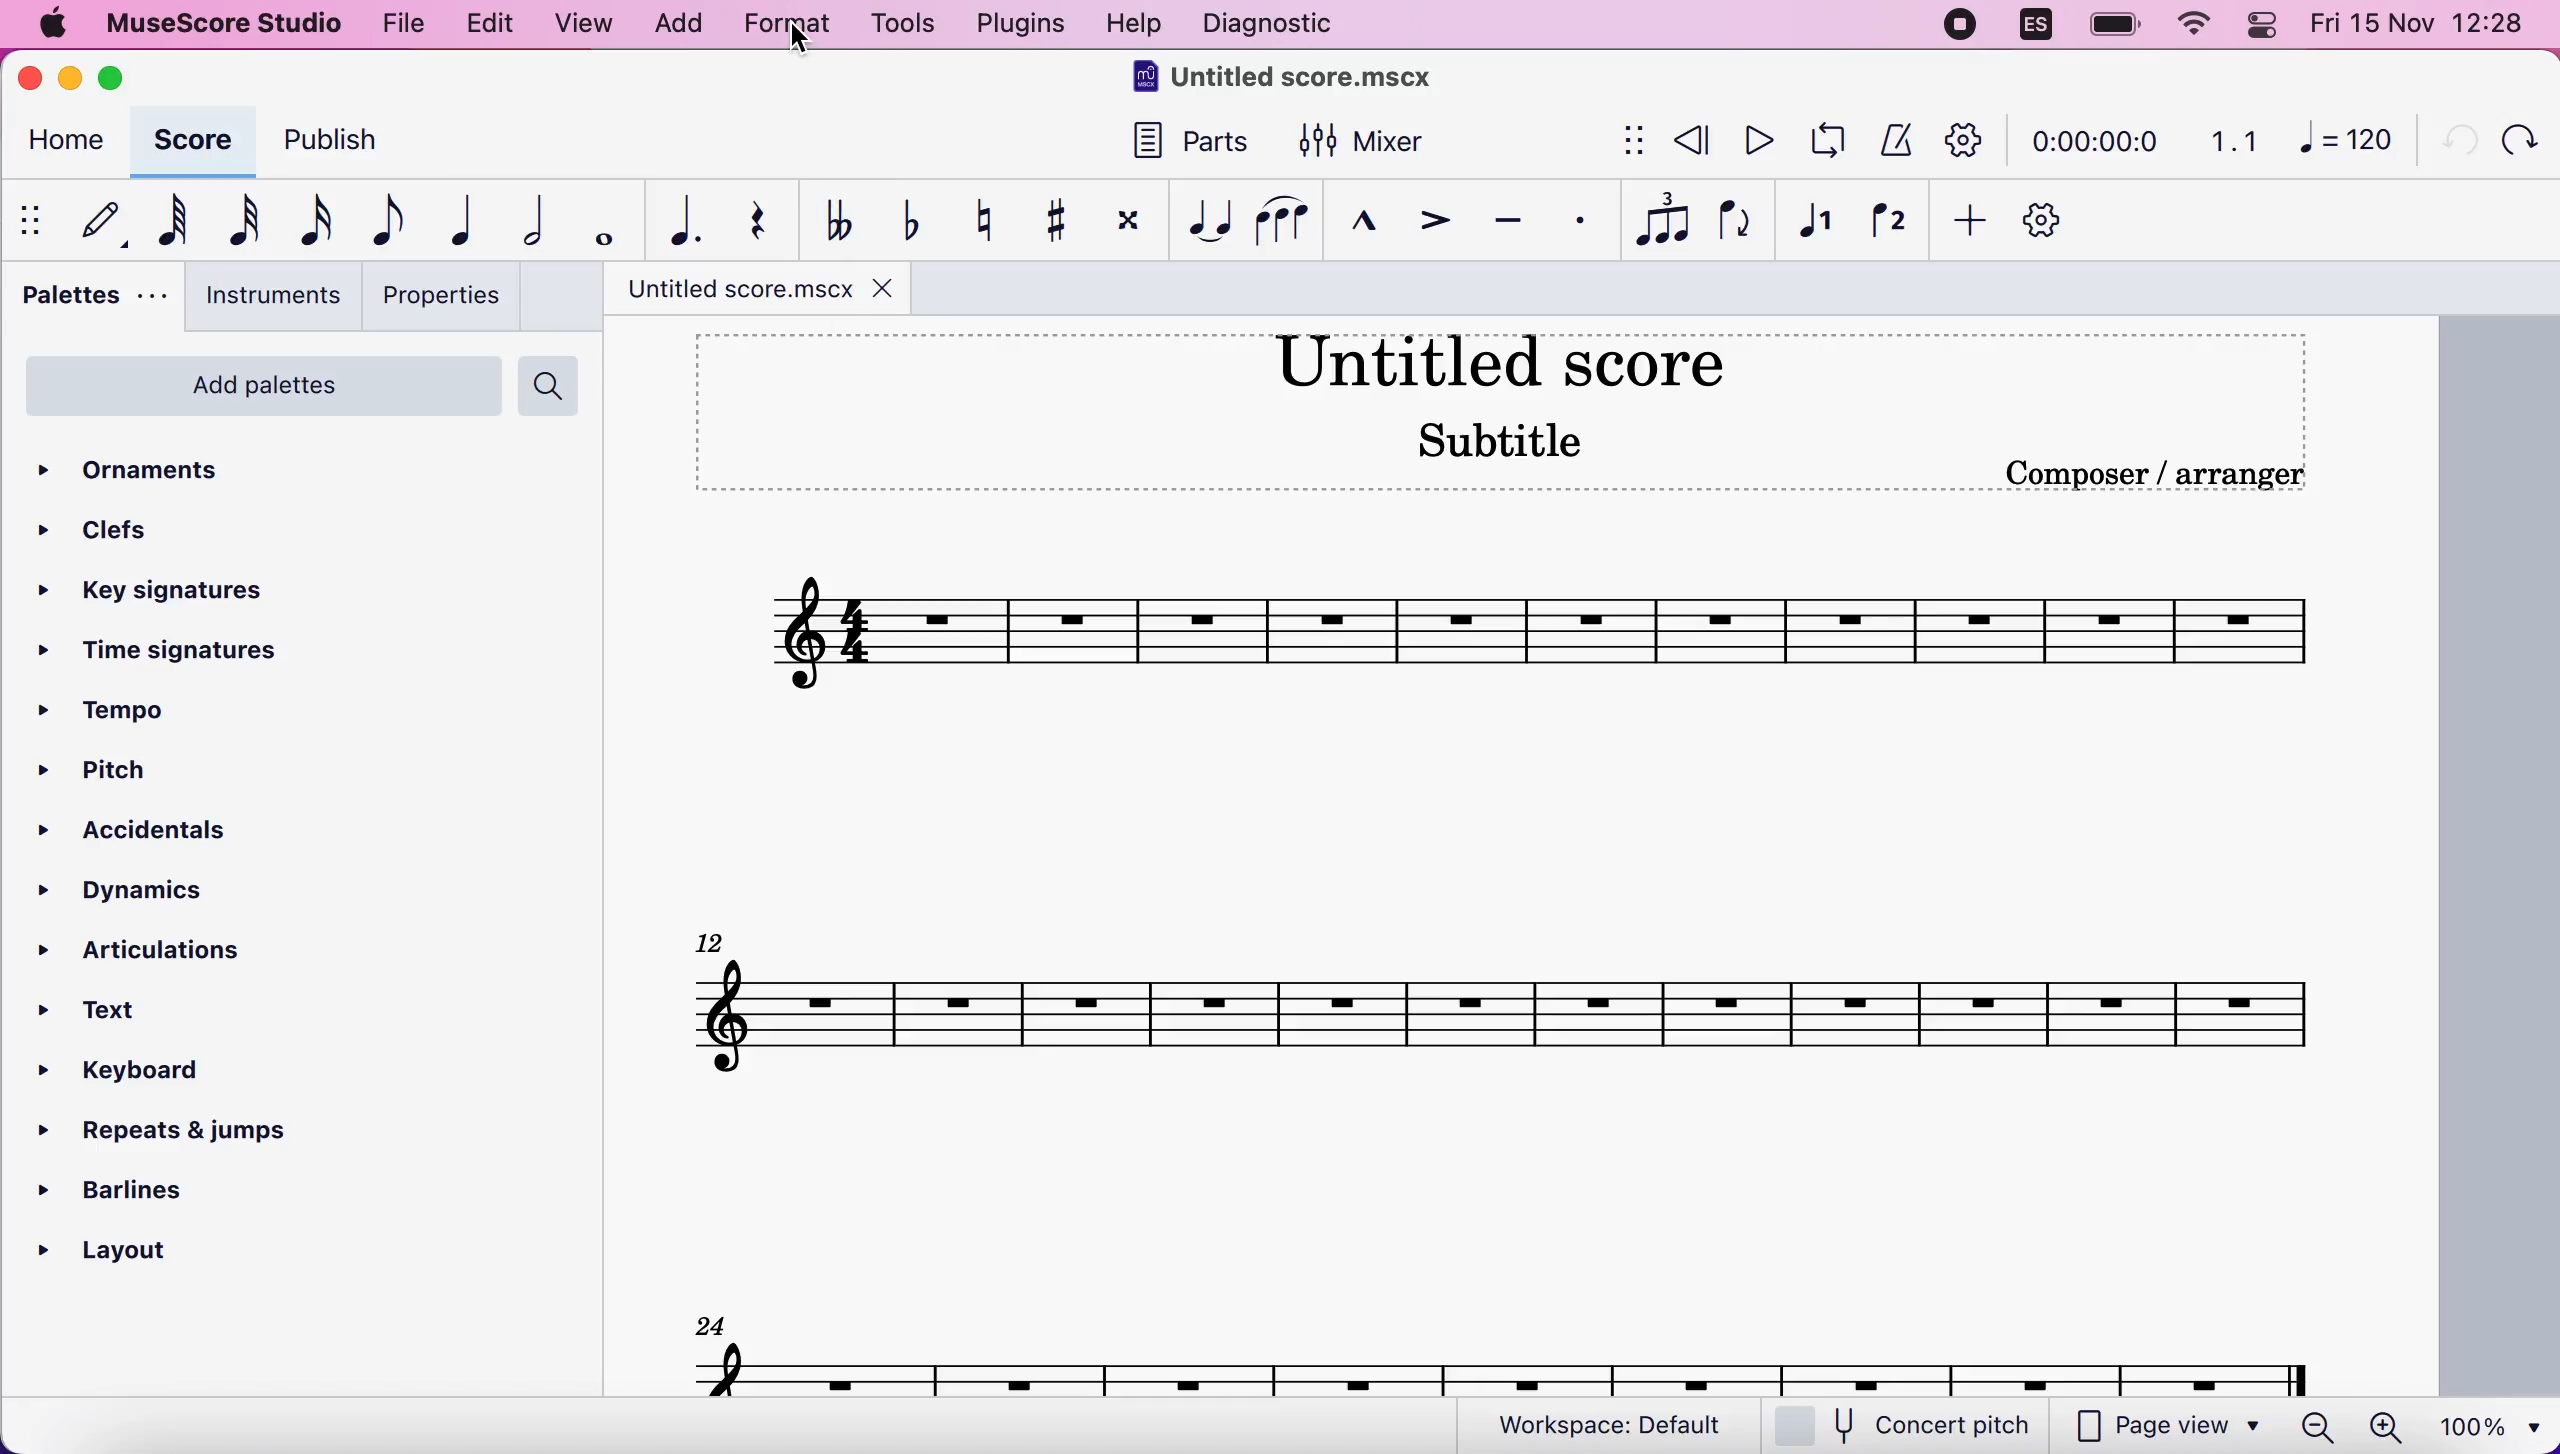  Describe the element at coordinates (118, 78) in the screenshot. I see `maximize` at that location.